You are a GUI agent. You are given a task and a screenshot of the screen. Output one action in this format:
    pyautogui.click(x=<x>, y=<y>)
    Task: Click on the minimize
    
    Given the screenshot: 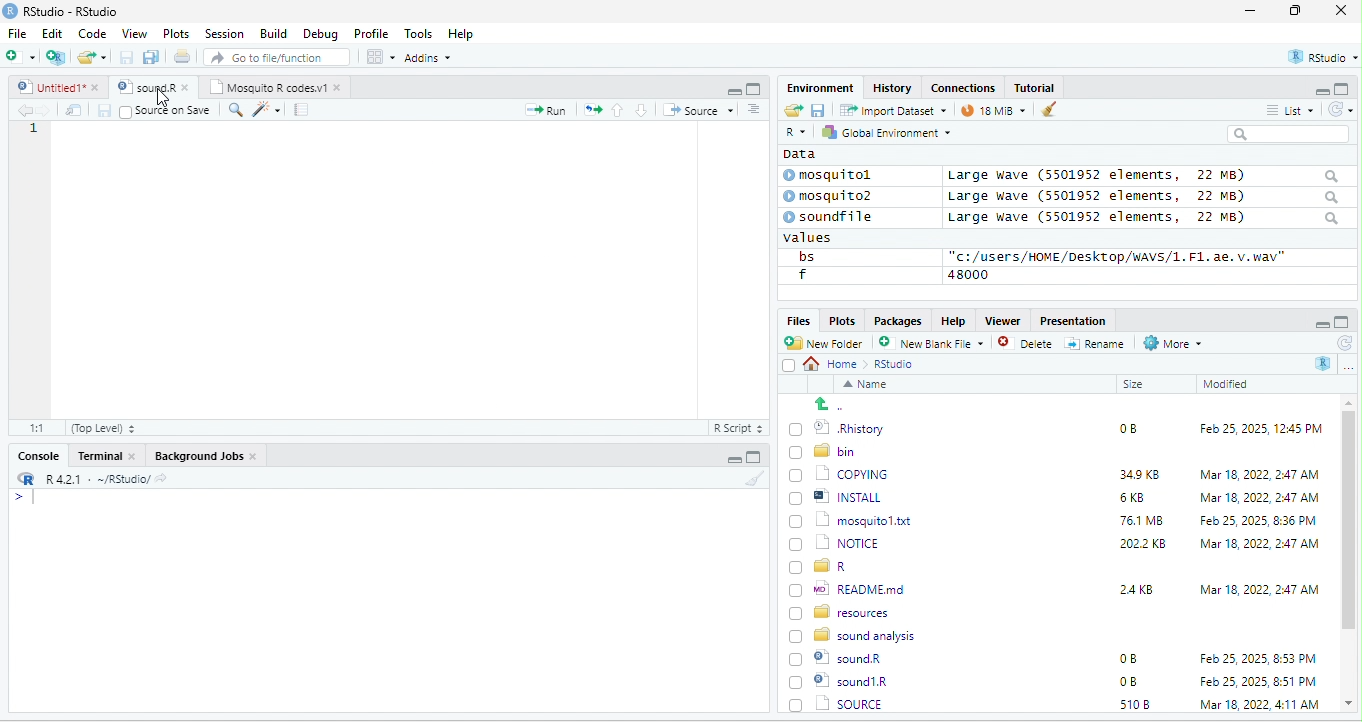 What is the action you would take?
    pyautogui.click(x=1250, y=12)
    